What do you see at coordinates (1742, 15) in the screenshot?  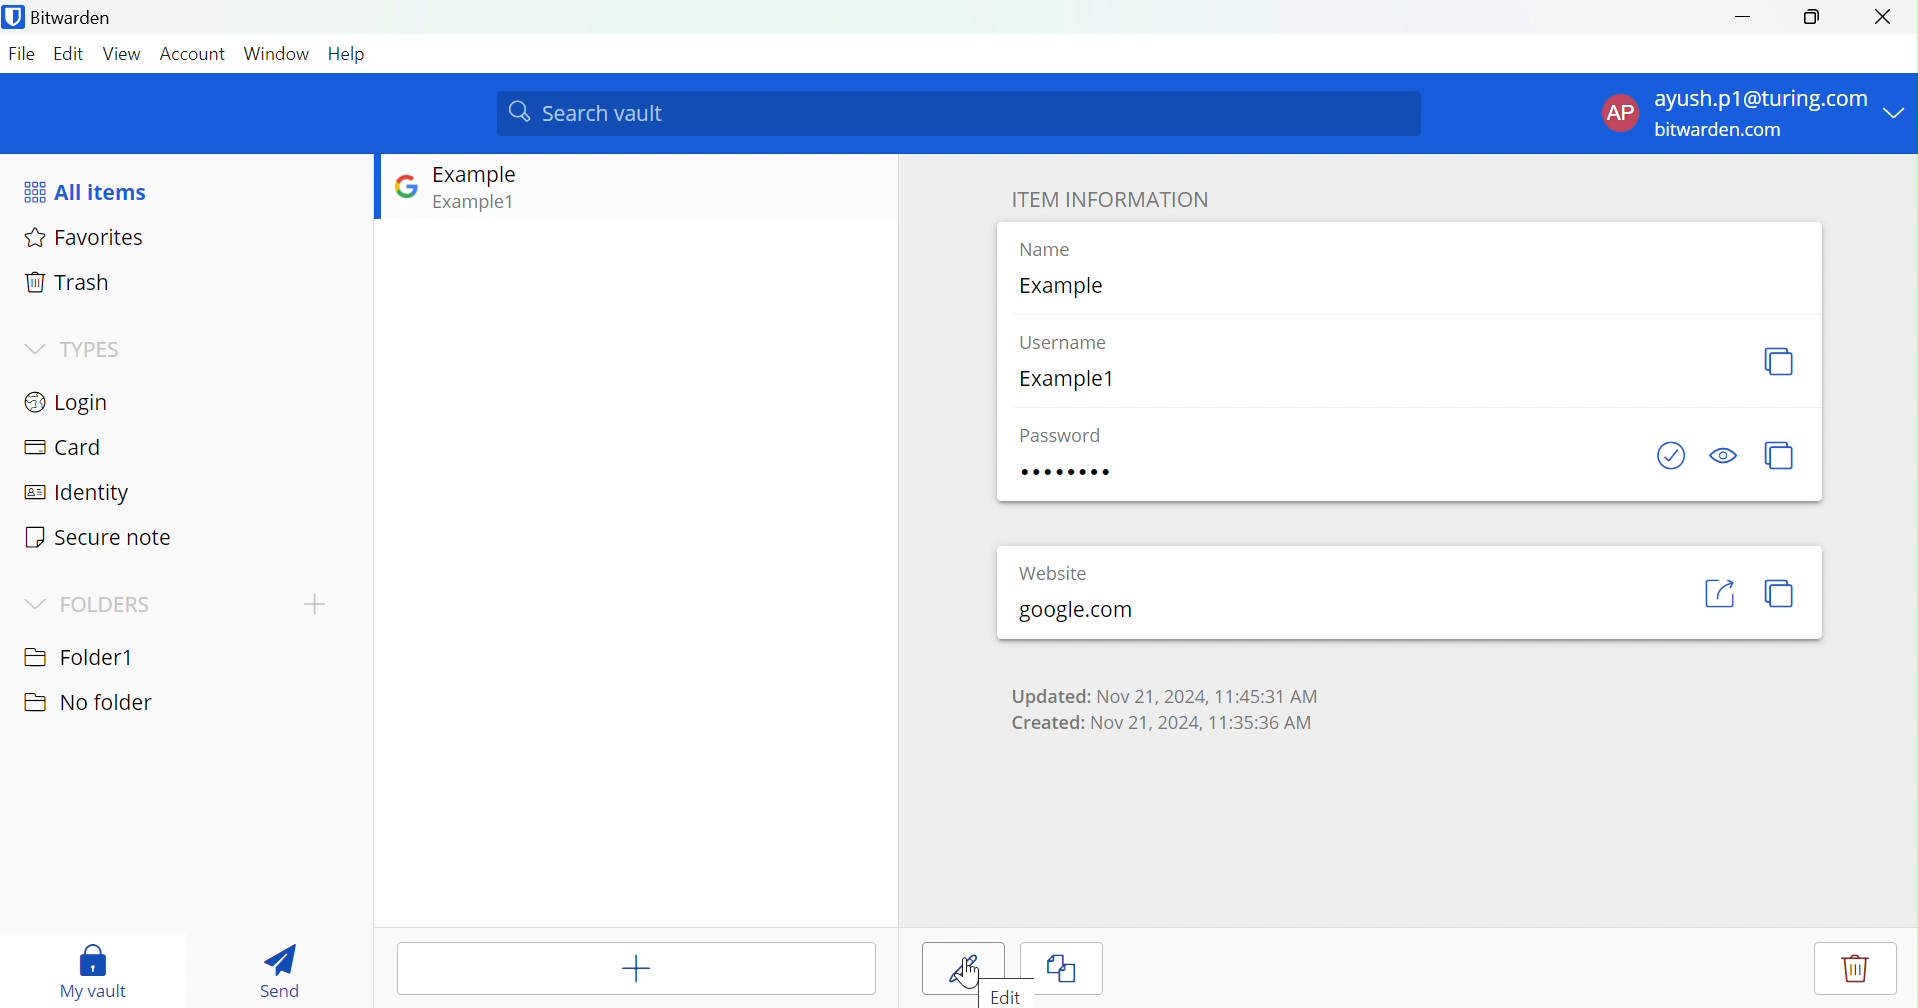 I see `Minimize` at bounding box center [1742, 15].